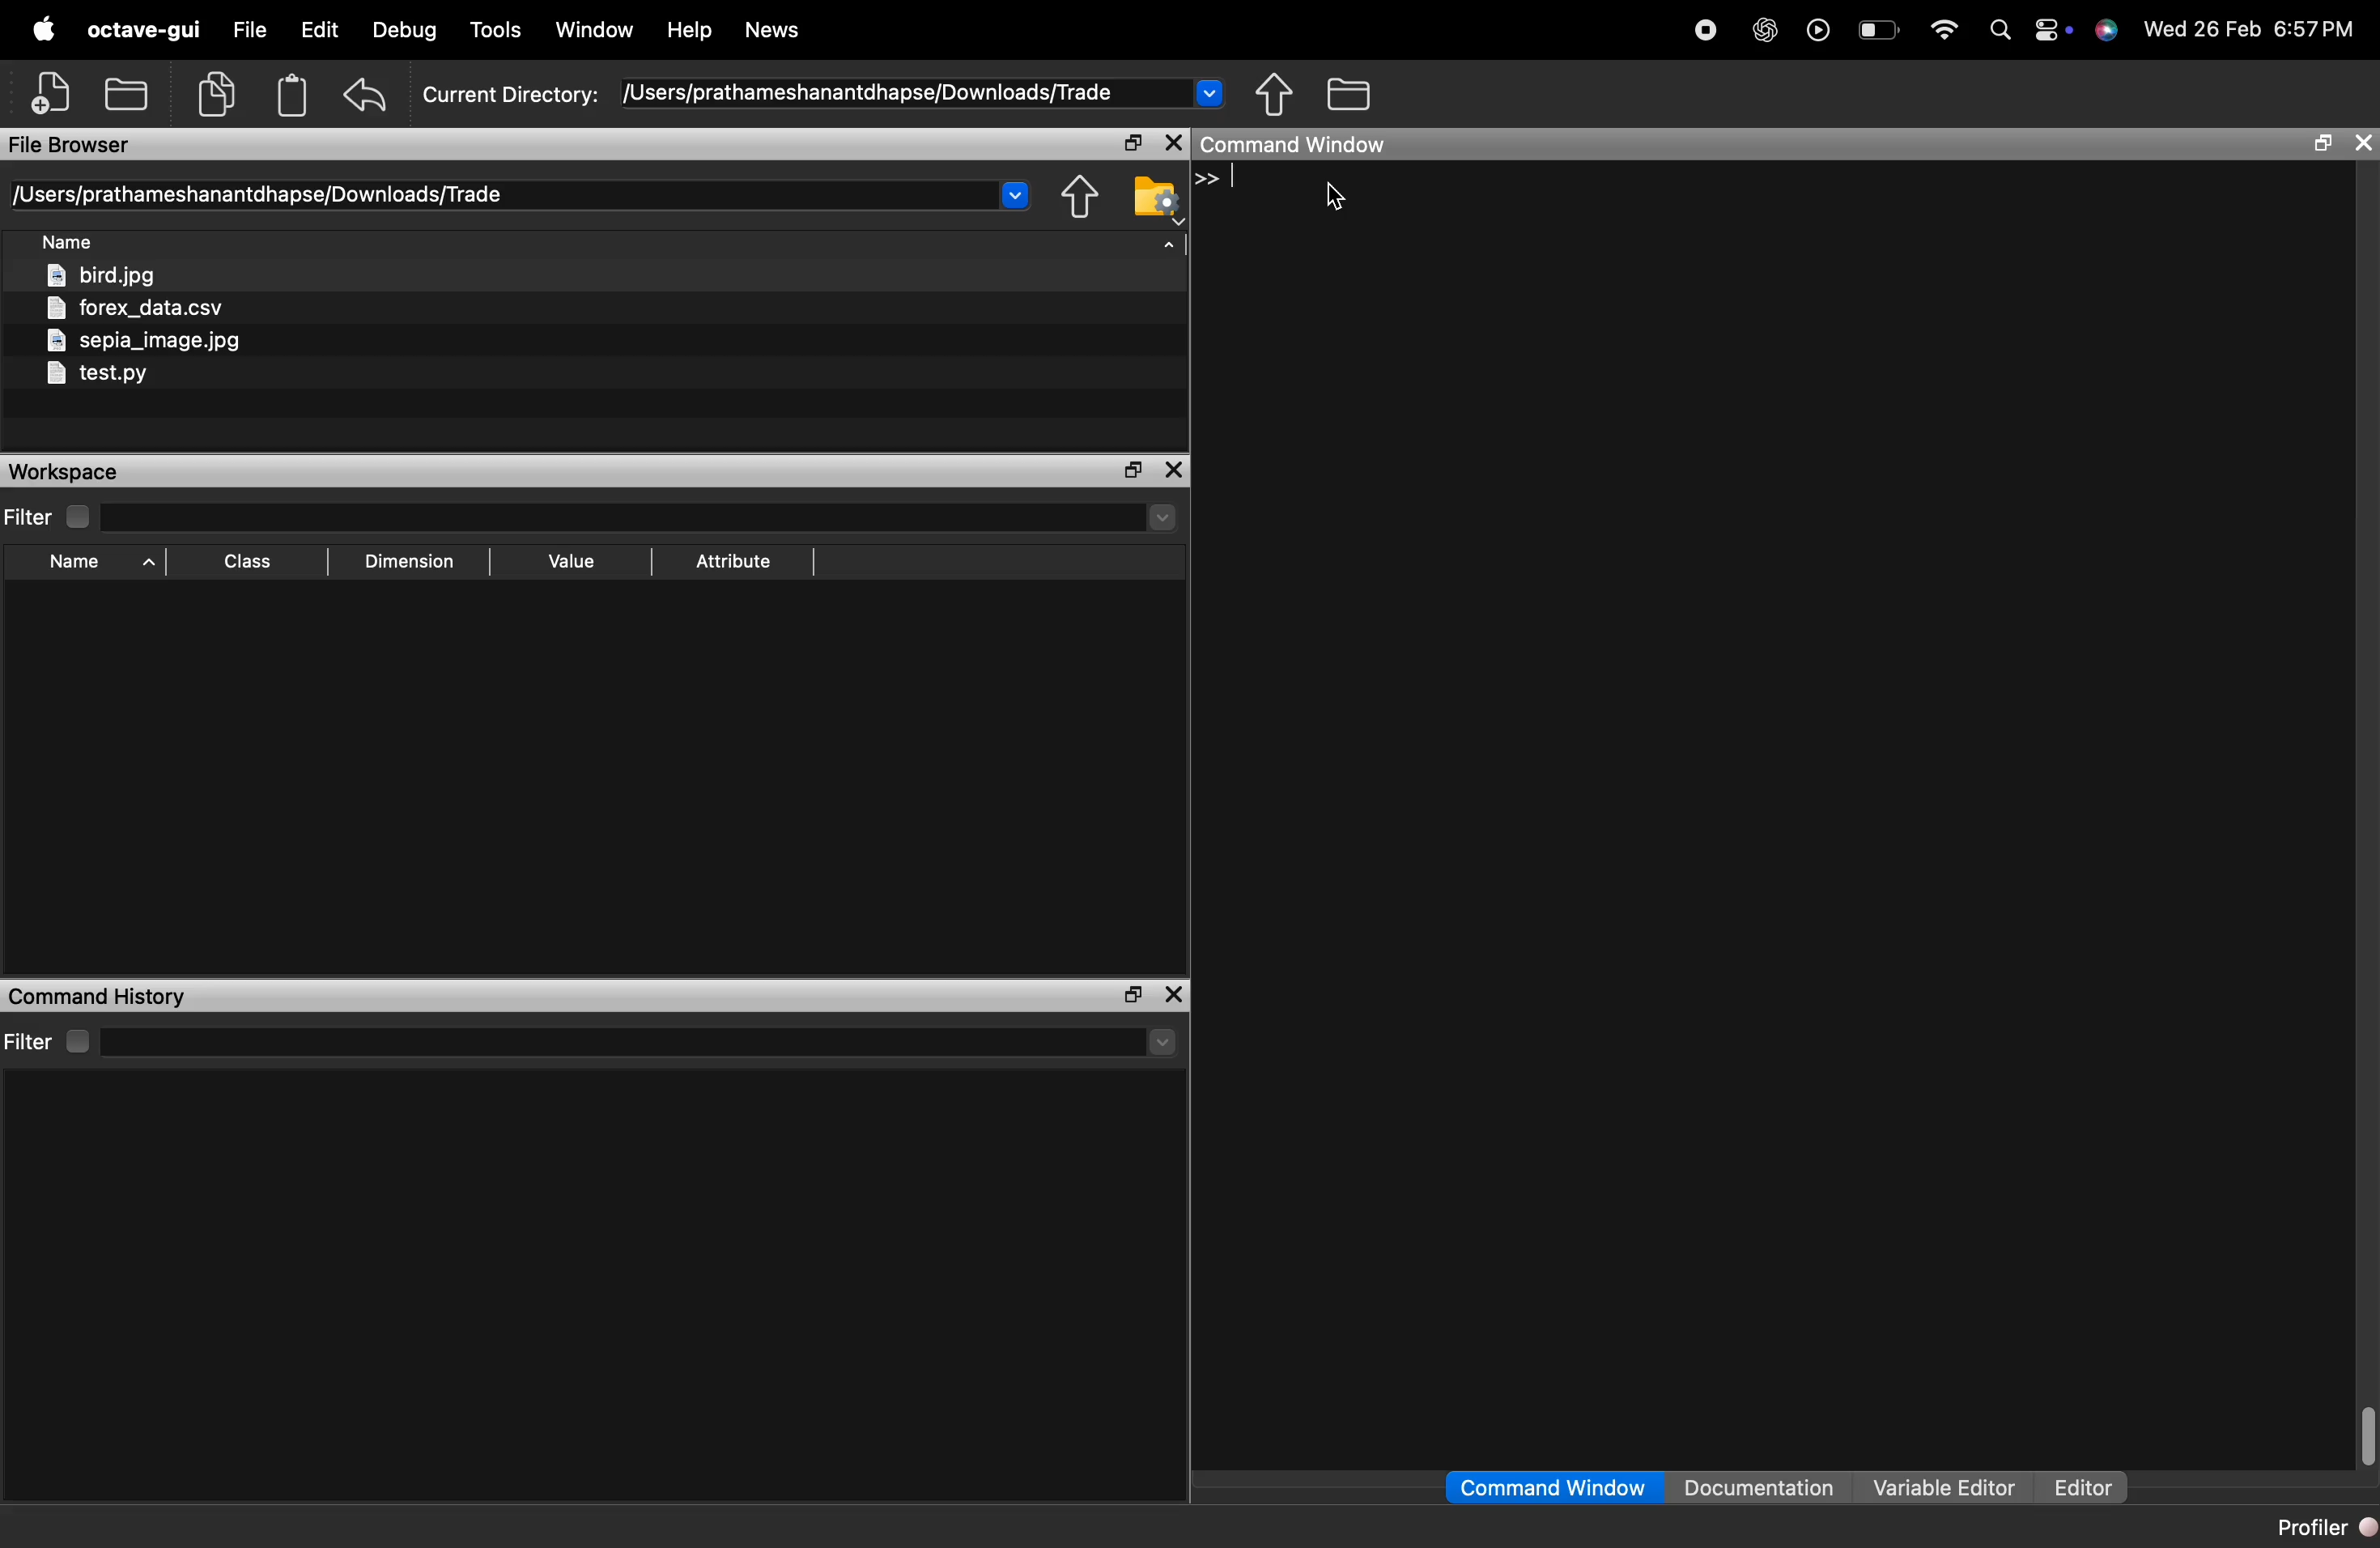 The height and width of the screenshot is (1548, 2380). I want to click on sort by file name, so click(66, 242).